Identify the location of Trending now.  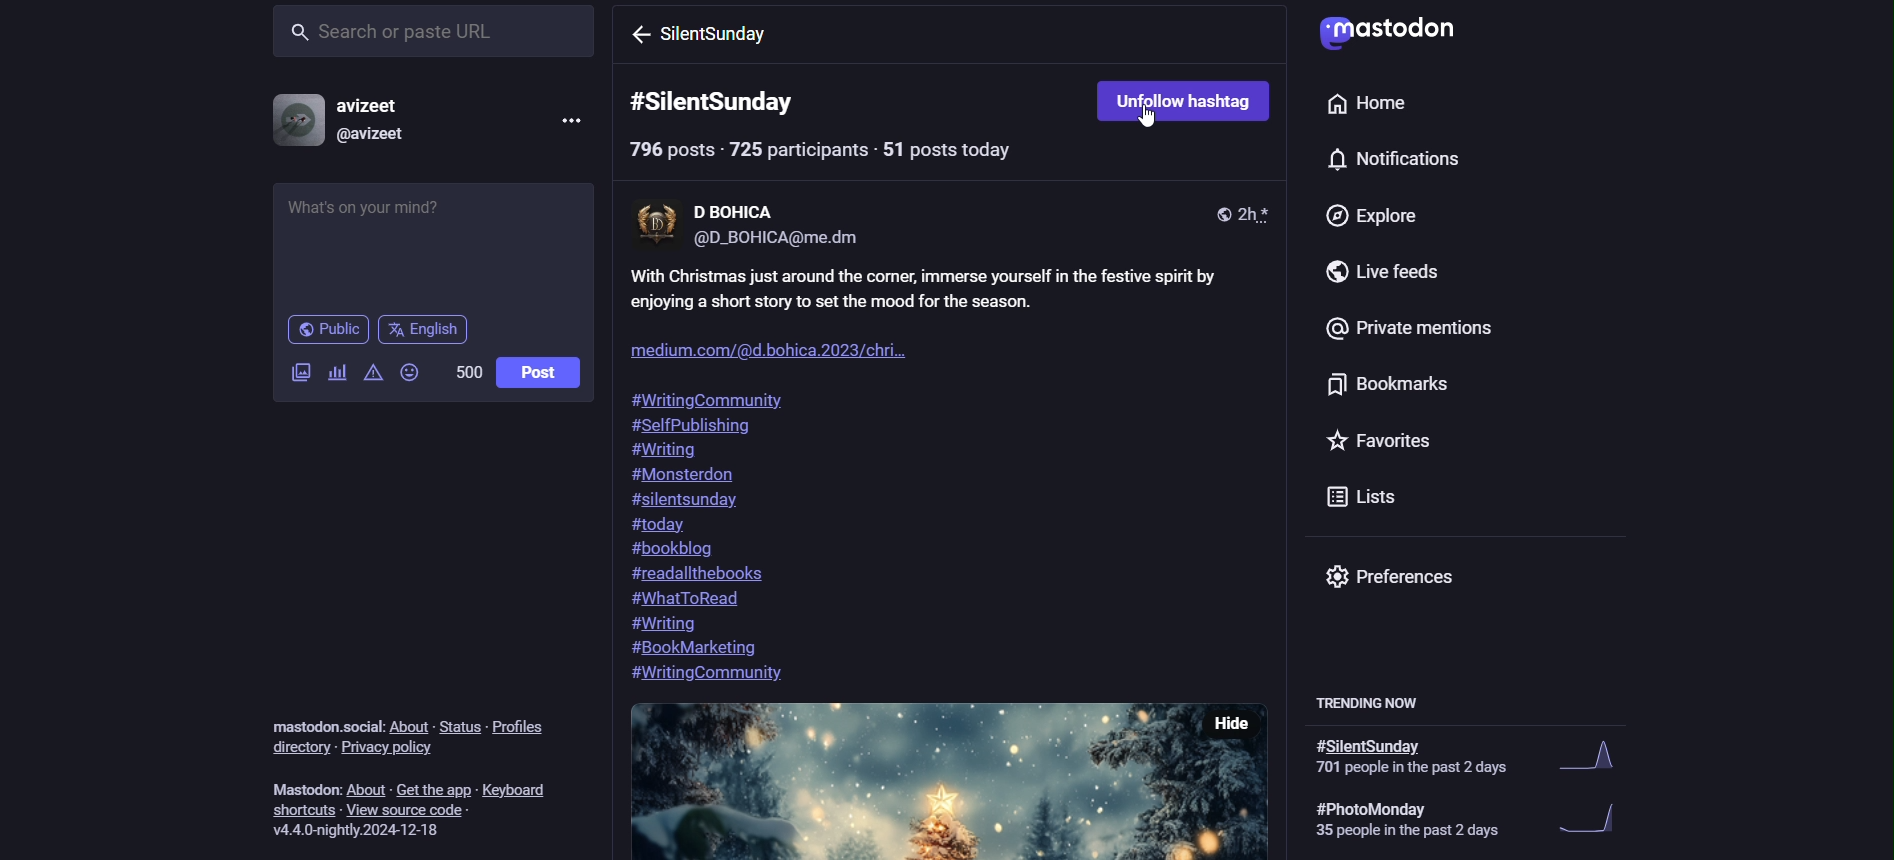
(1383, 699).